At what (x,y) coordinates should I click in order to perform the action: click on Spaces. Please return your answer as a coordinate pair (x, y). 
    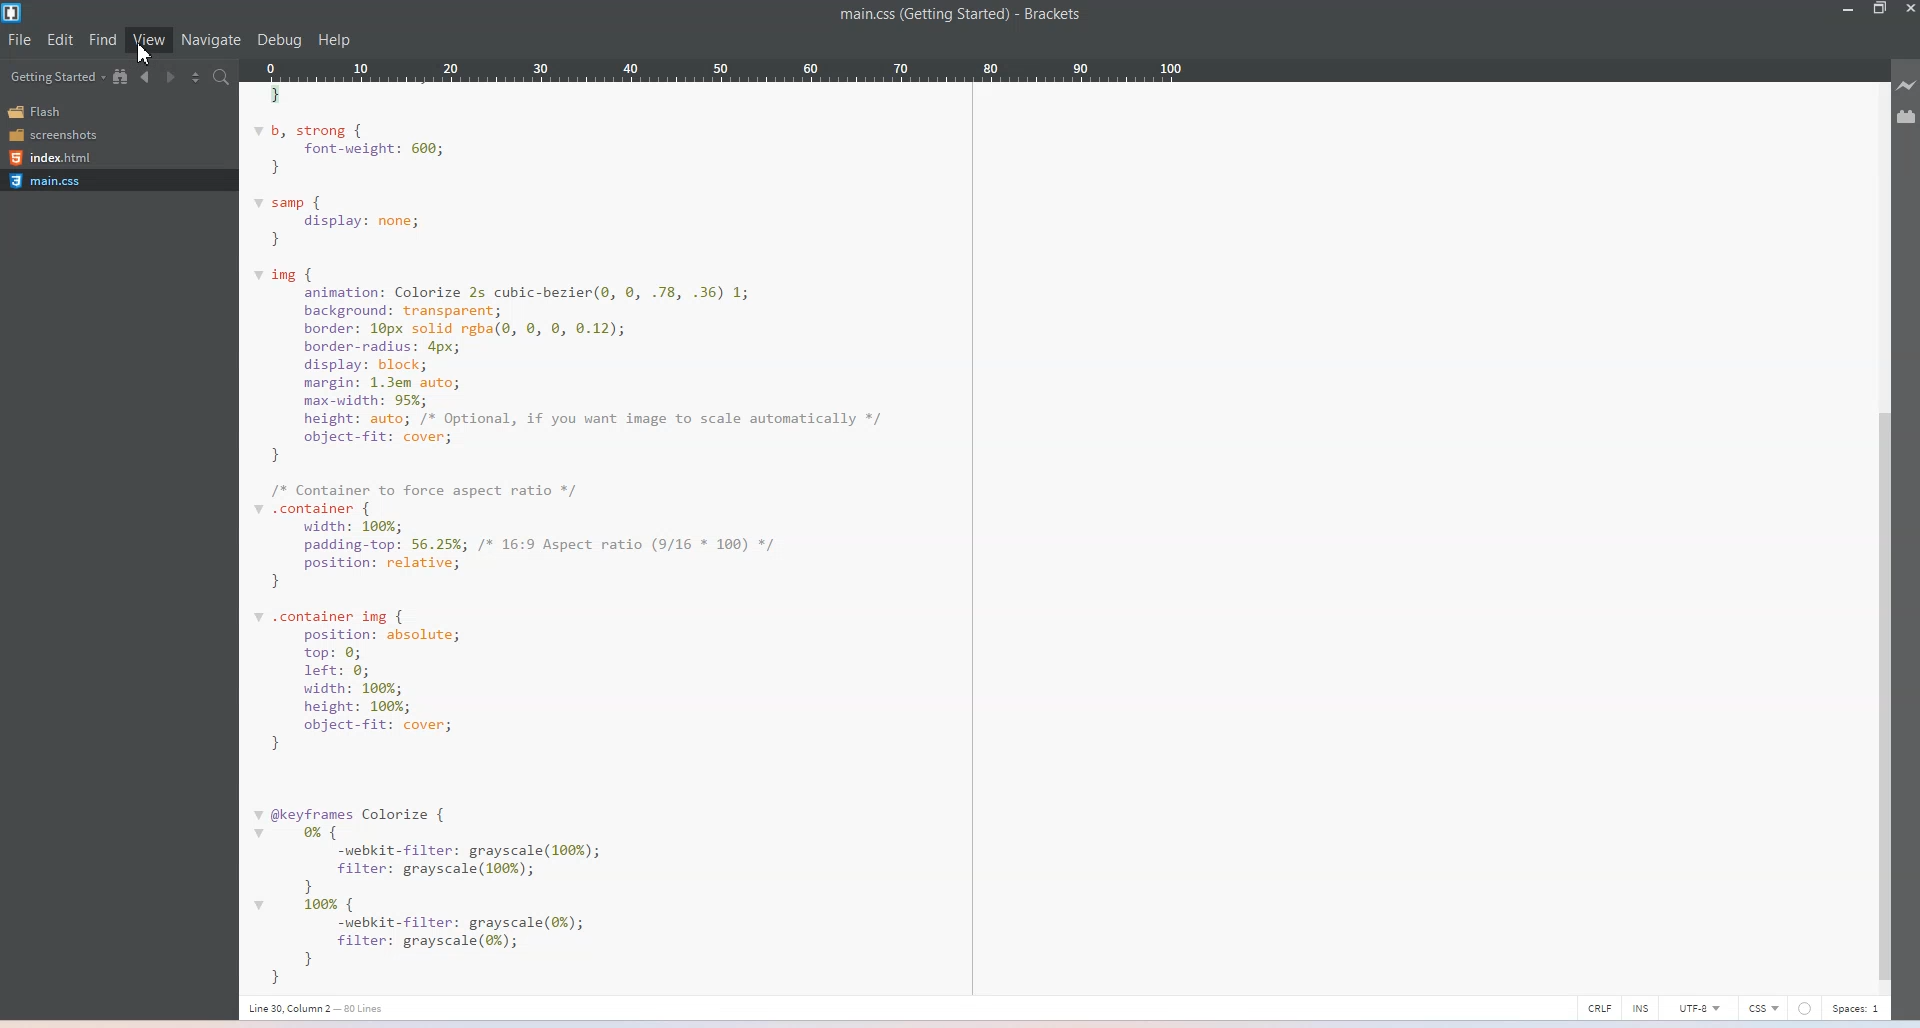
    Looking at the image, I should click on (1861, 1009).